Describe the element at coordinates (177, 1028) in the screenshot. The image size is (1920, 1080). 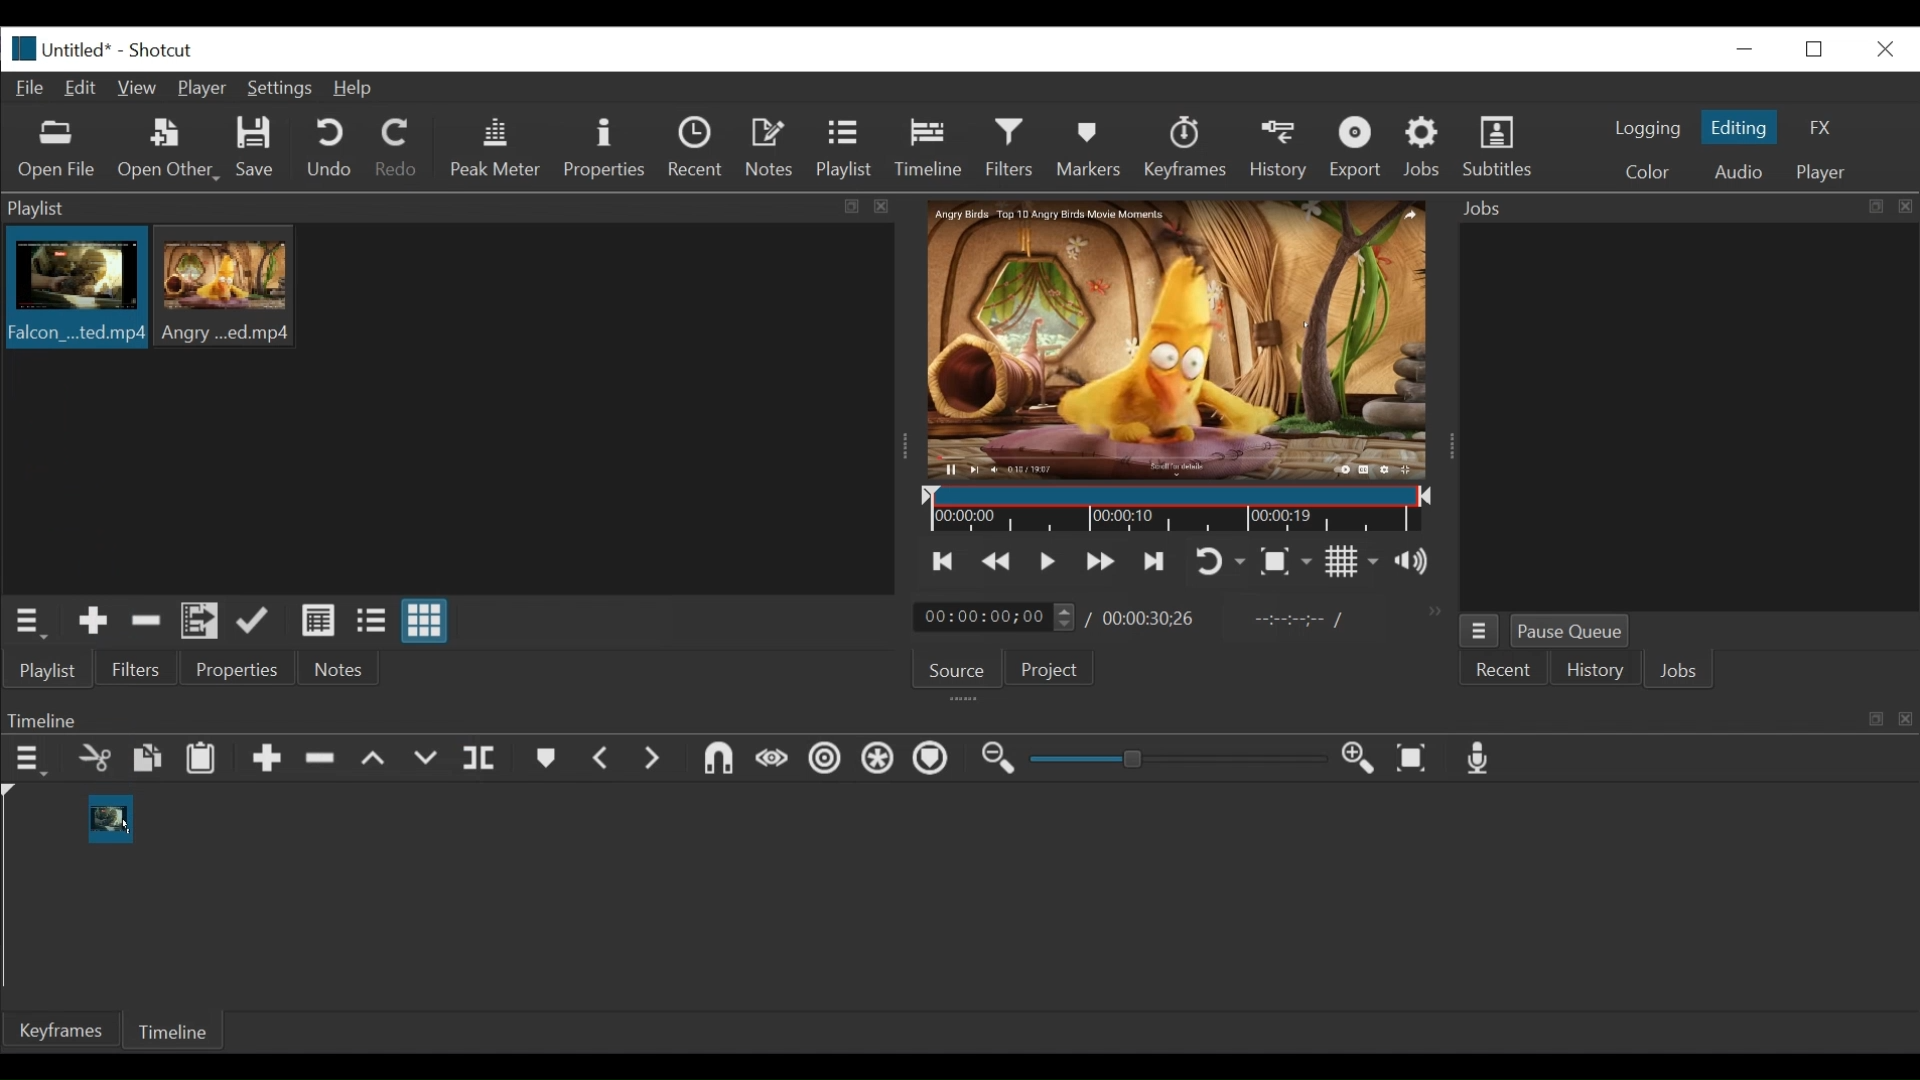
I see `Timeline` at that location.